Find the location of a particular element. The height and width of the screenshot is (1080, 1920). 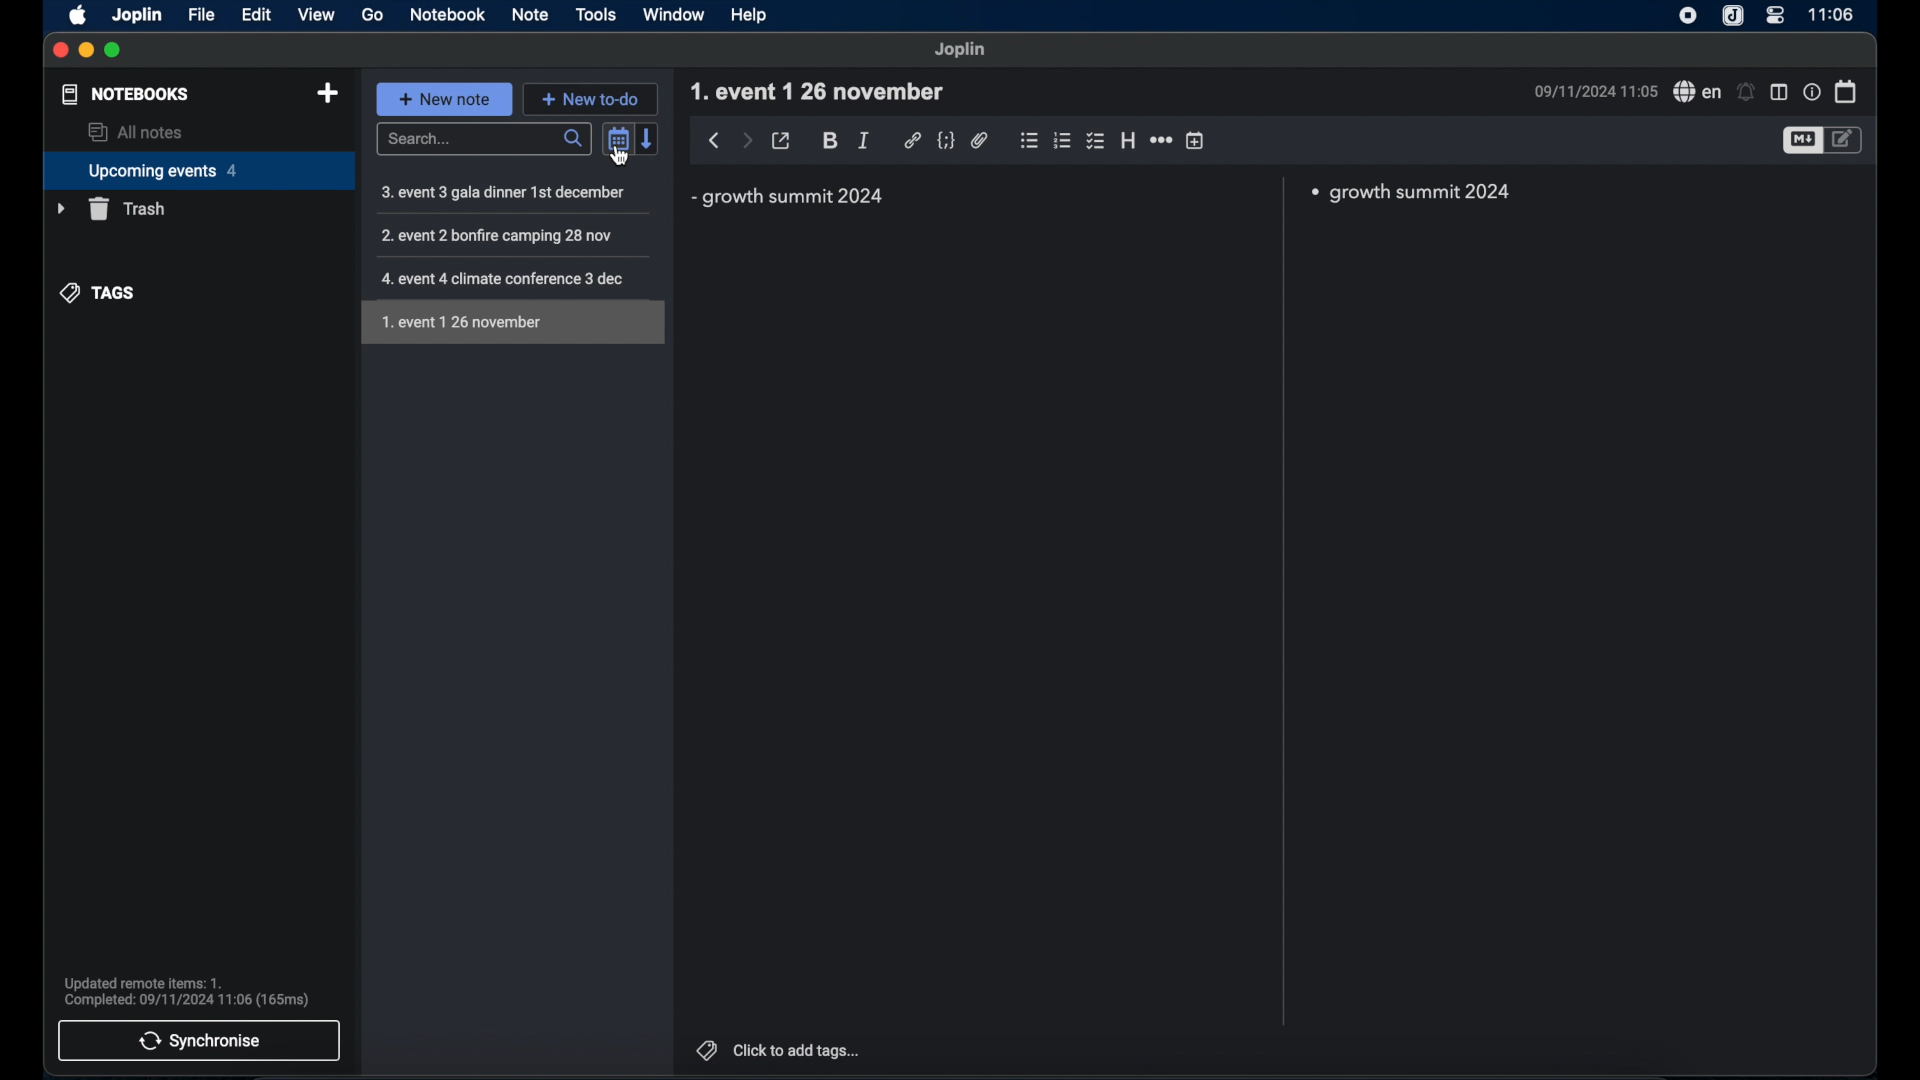

apple icon is located at coordinates (79, 17).